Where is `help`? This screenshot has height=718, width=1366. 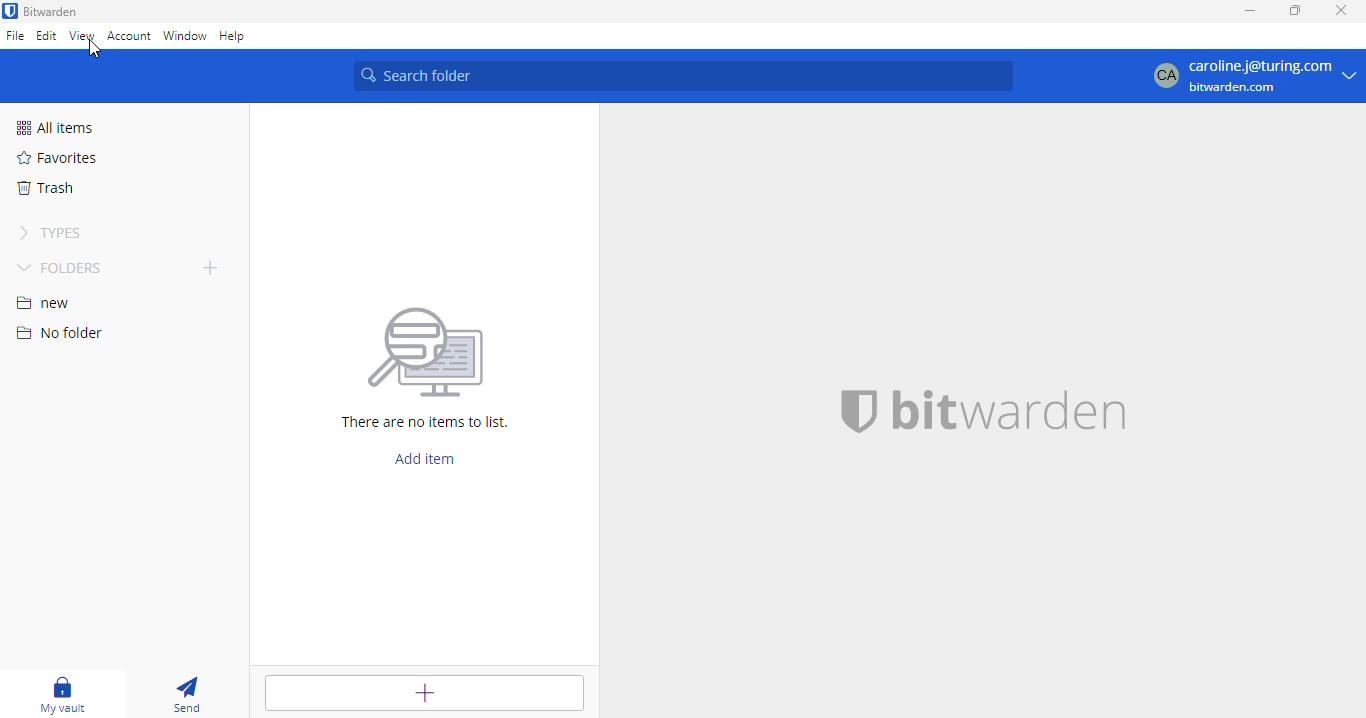 help is located at coordinates (233, 36).